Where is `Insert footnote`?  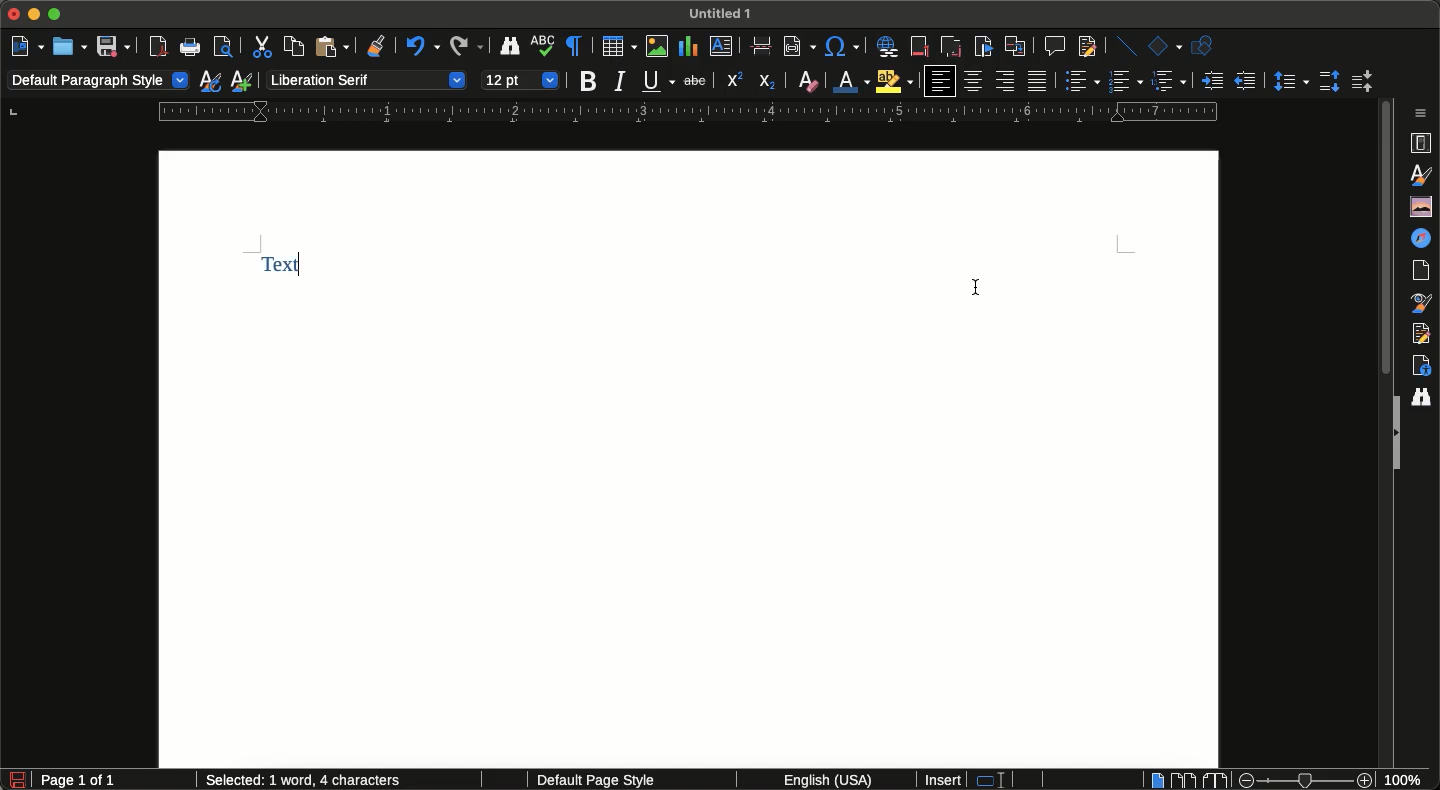 Insert footnote is located at coordinates (920, 48).